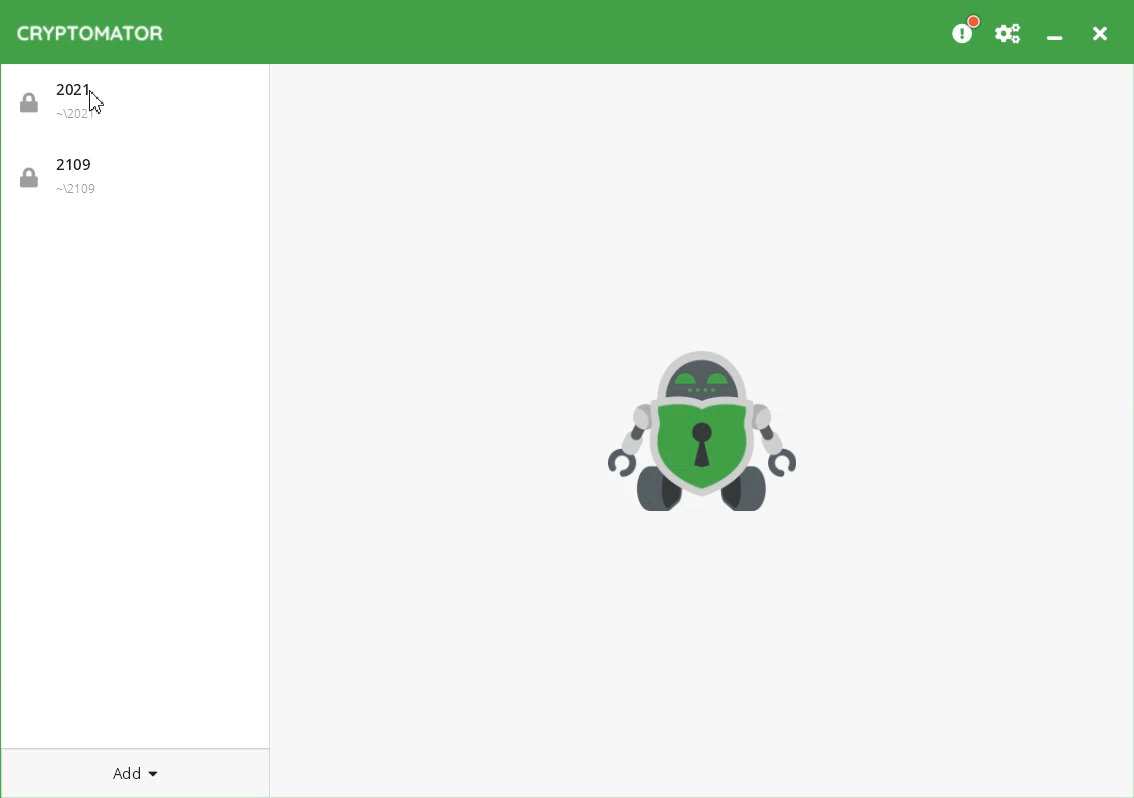 The height and width of the screenshot is (798, 1134). Describe the element at coordinates (964, 32) in the screenshot. I see `Please consider donating` at that location.